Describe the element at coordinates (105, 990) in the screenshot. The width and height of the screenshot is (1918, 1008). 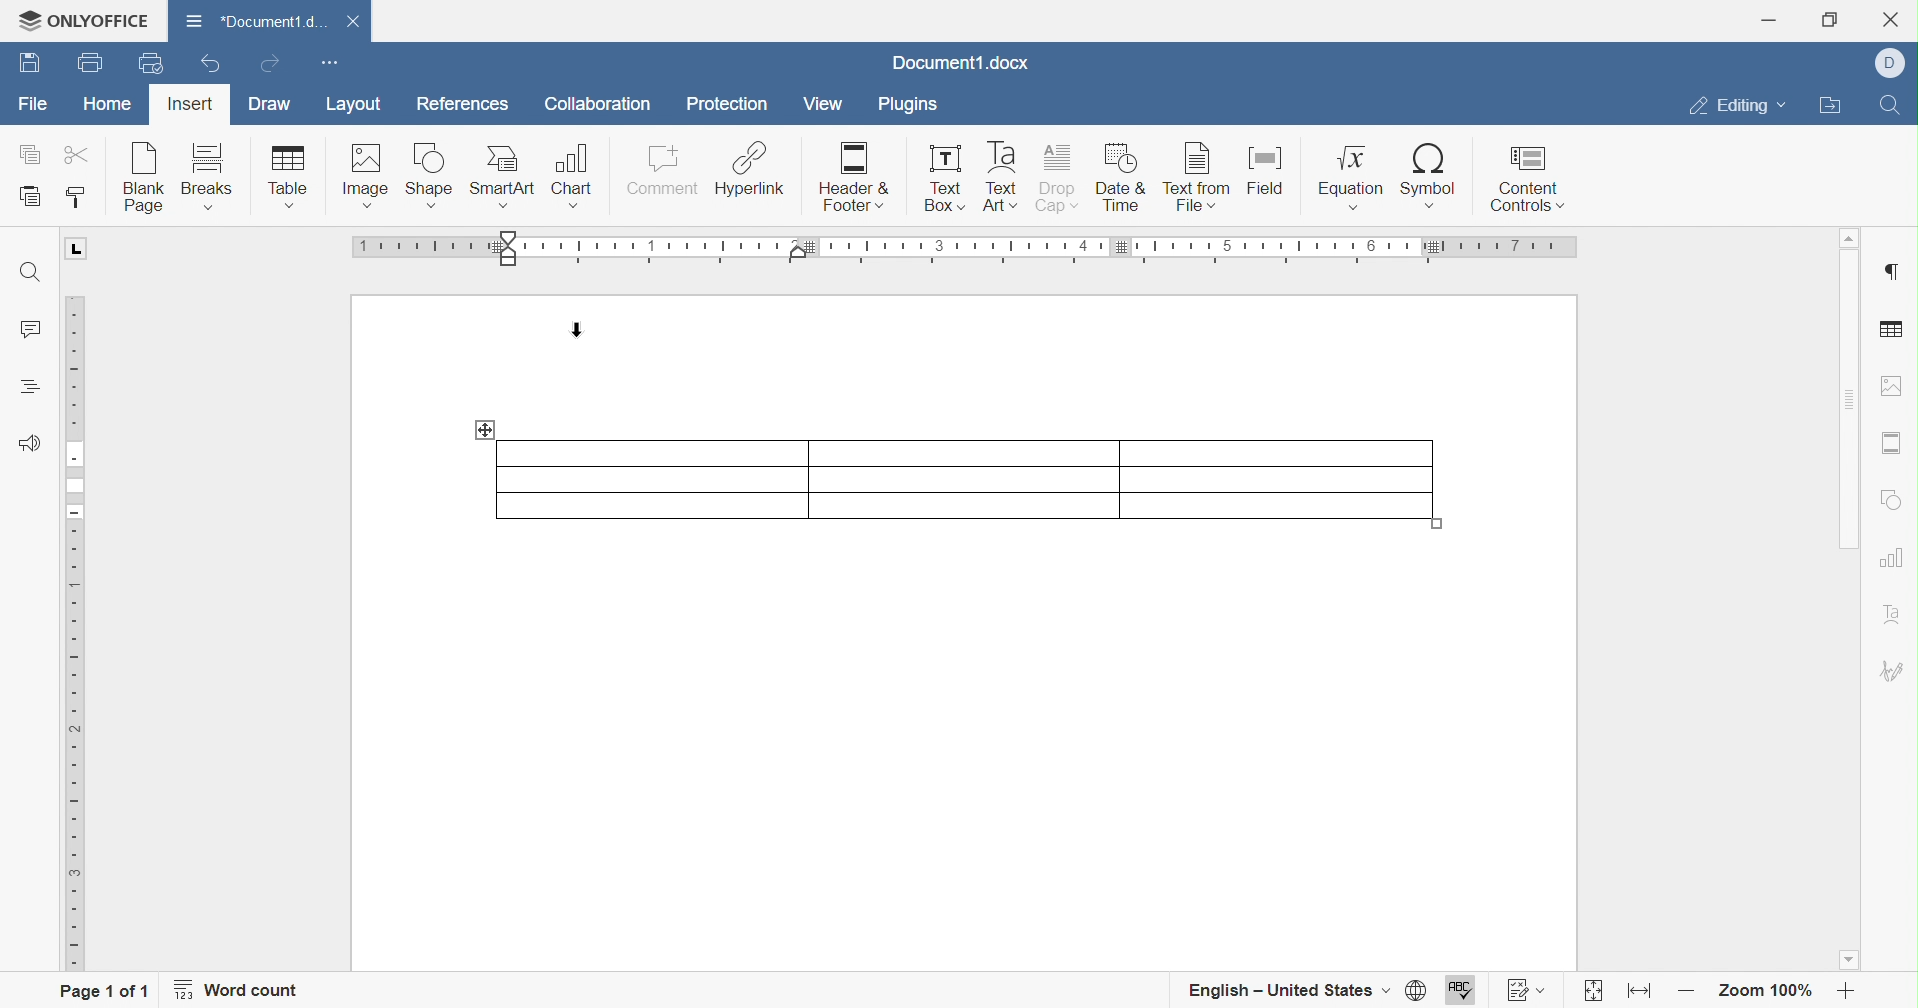
I see `Page 1 of 1` at that location.